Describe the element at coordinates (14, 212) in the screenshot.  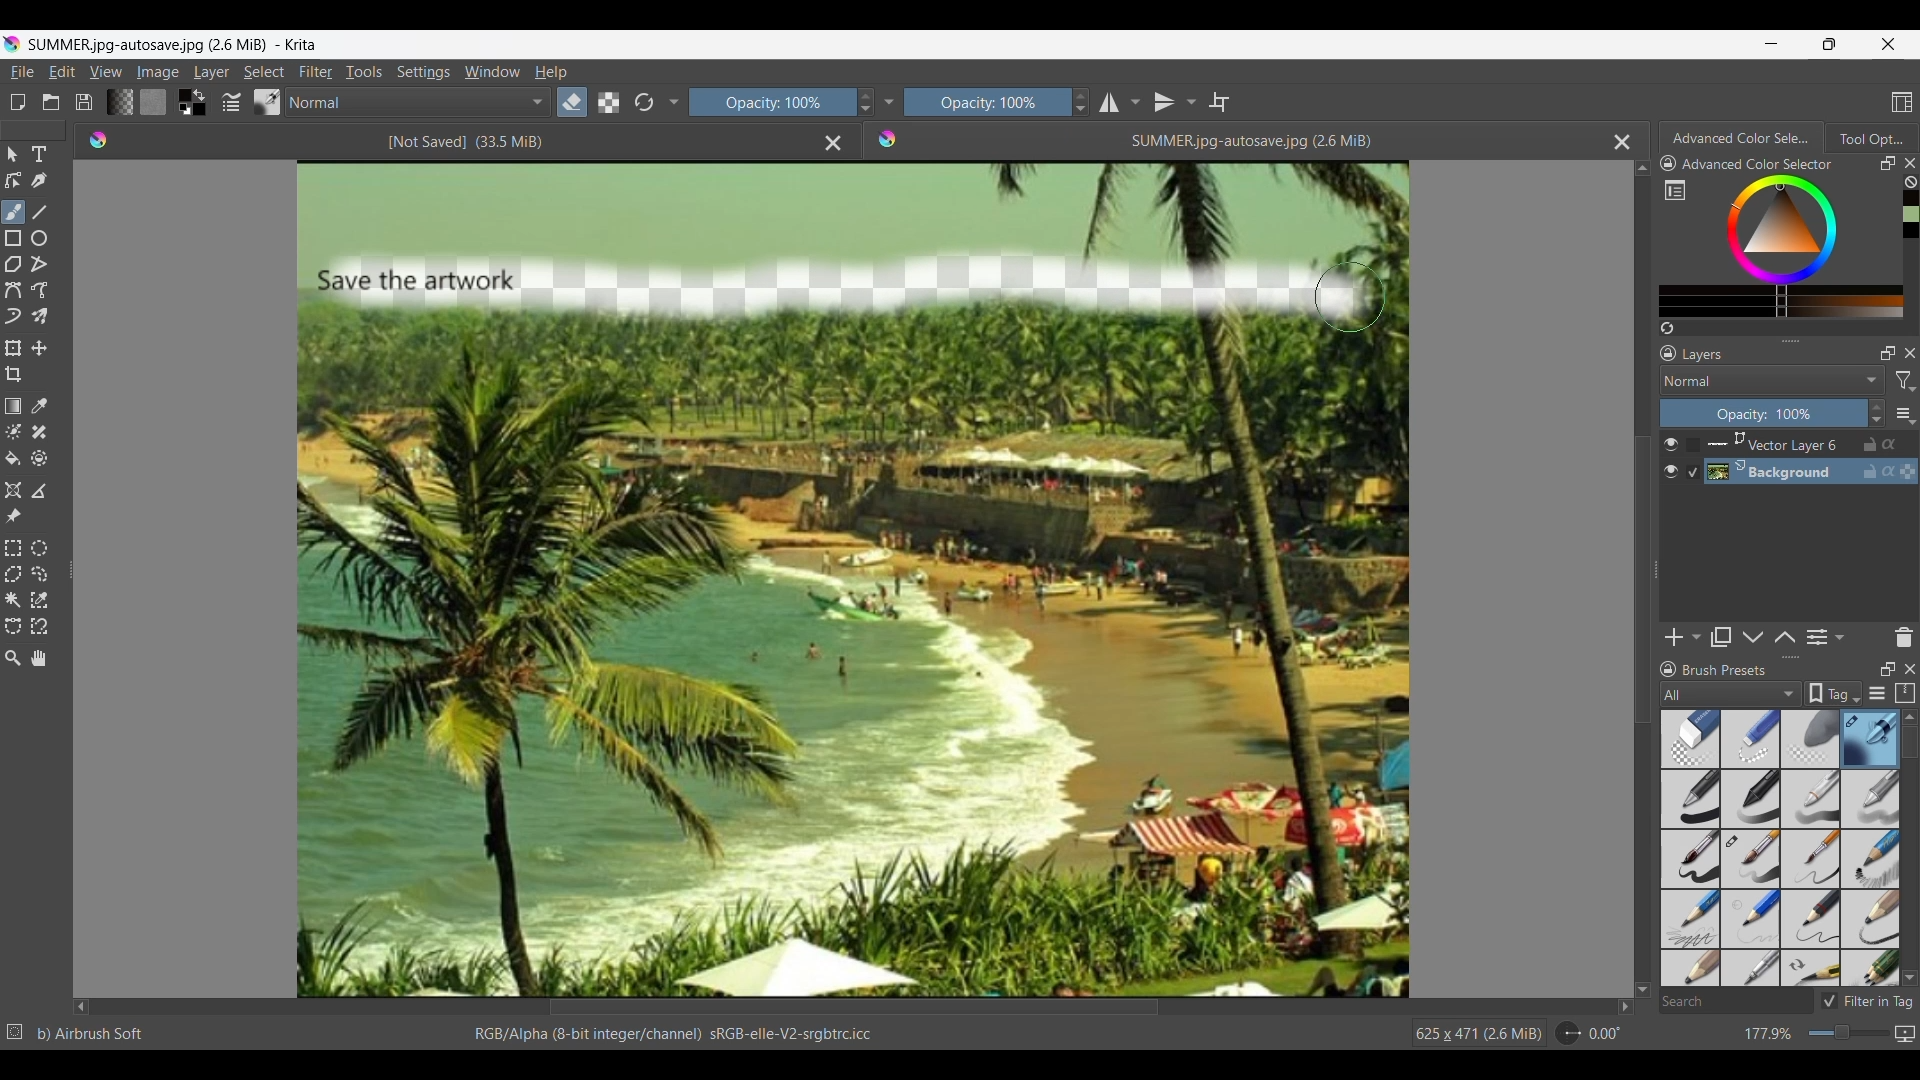
I see `Freehand brush tool, current selection` at that location.